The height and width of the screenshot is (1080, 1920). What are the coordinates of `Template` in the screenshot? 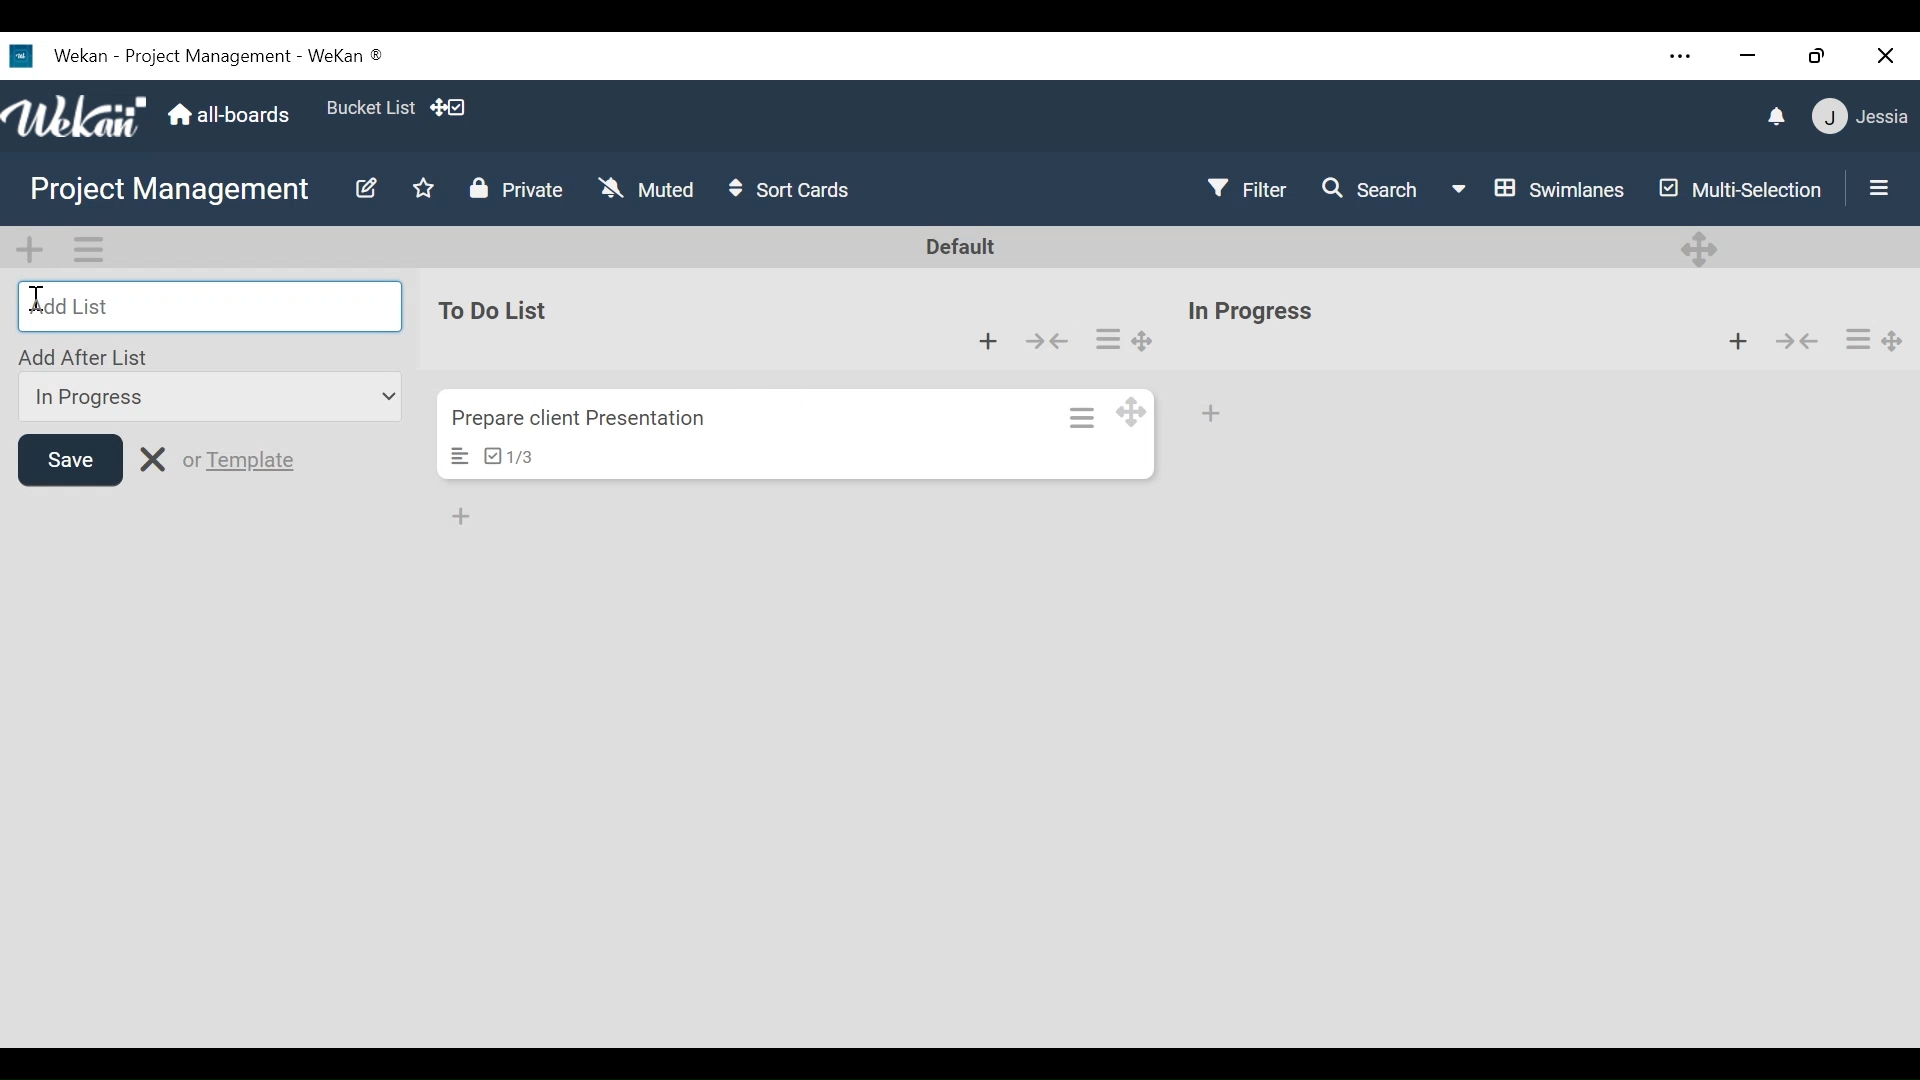 It's located at (256, 463).